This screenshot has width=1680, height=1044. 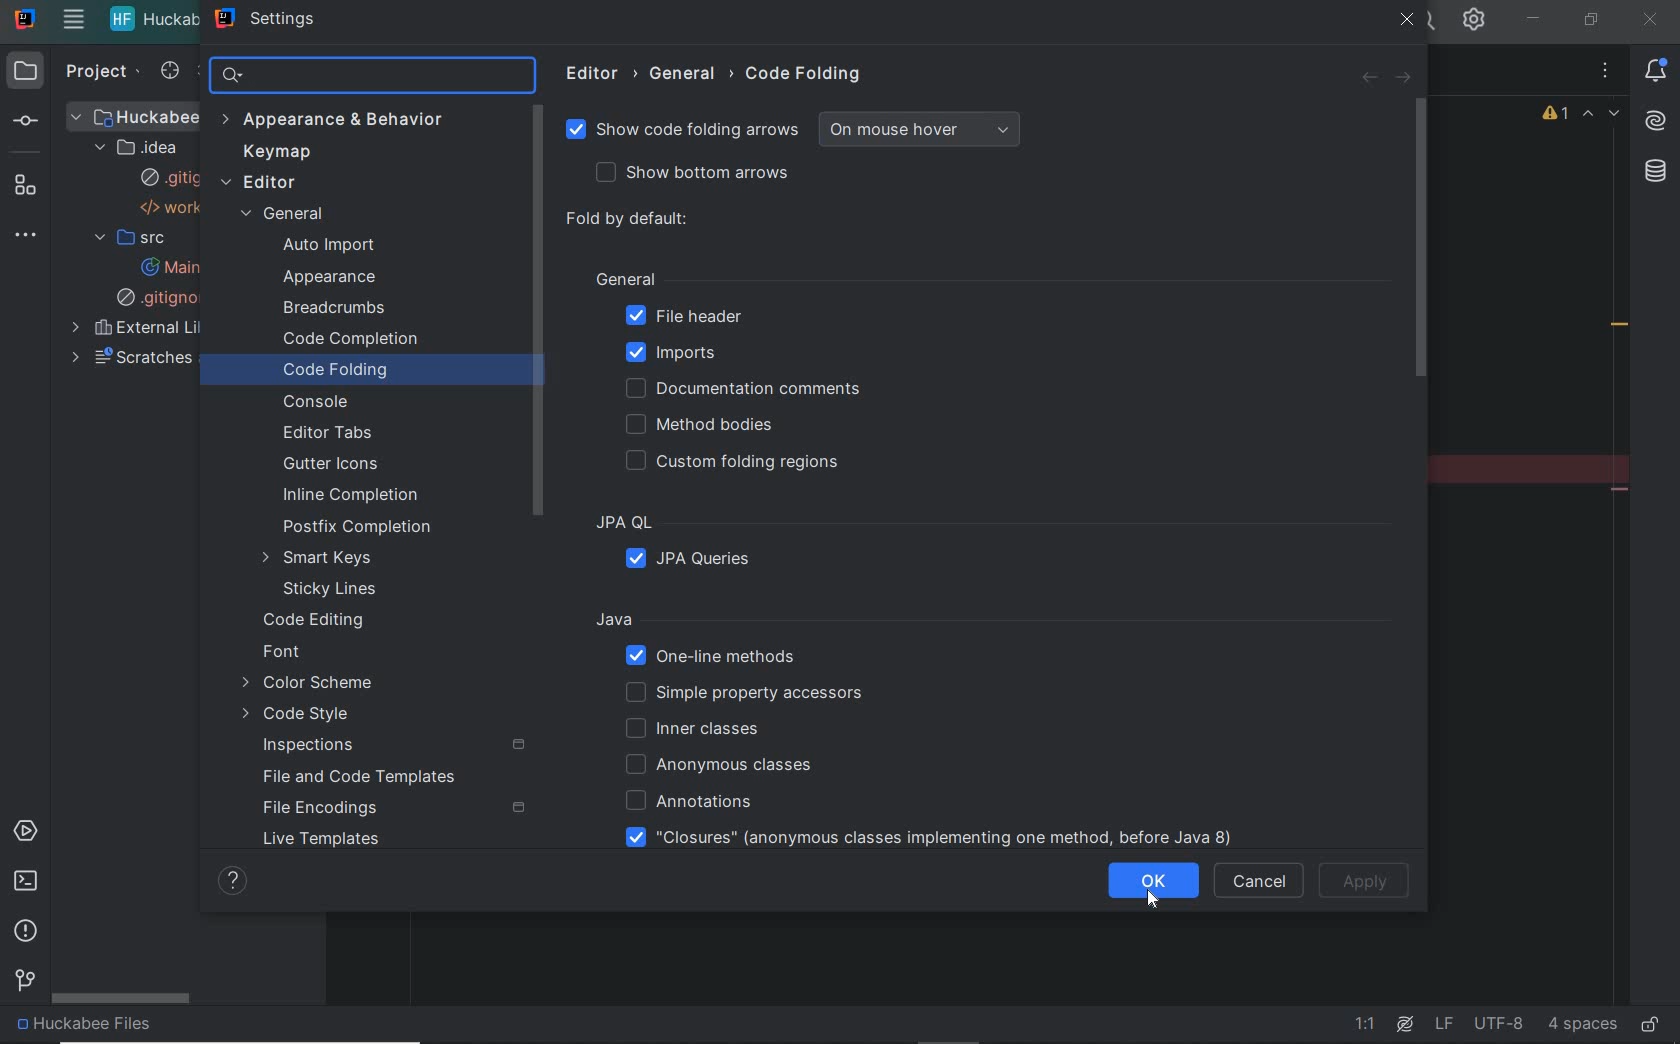 What do you see at coordinates (1607, 70) in the screenshot?
I see `recent files, tab options` at bounding box center [1607, 70].